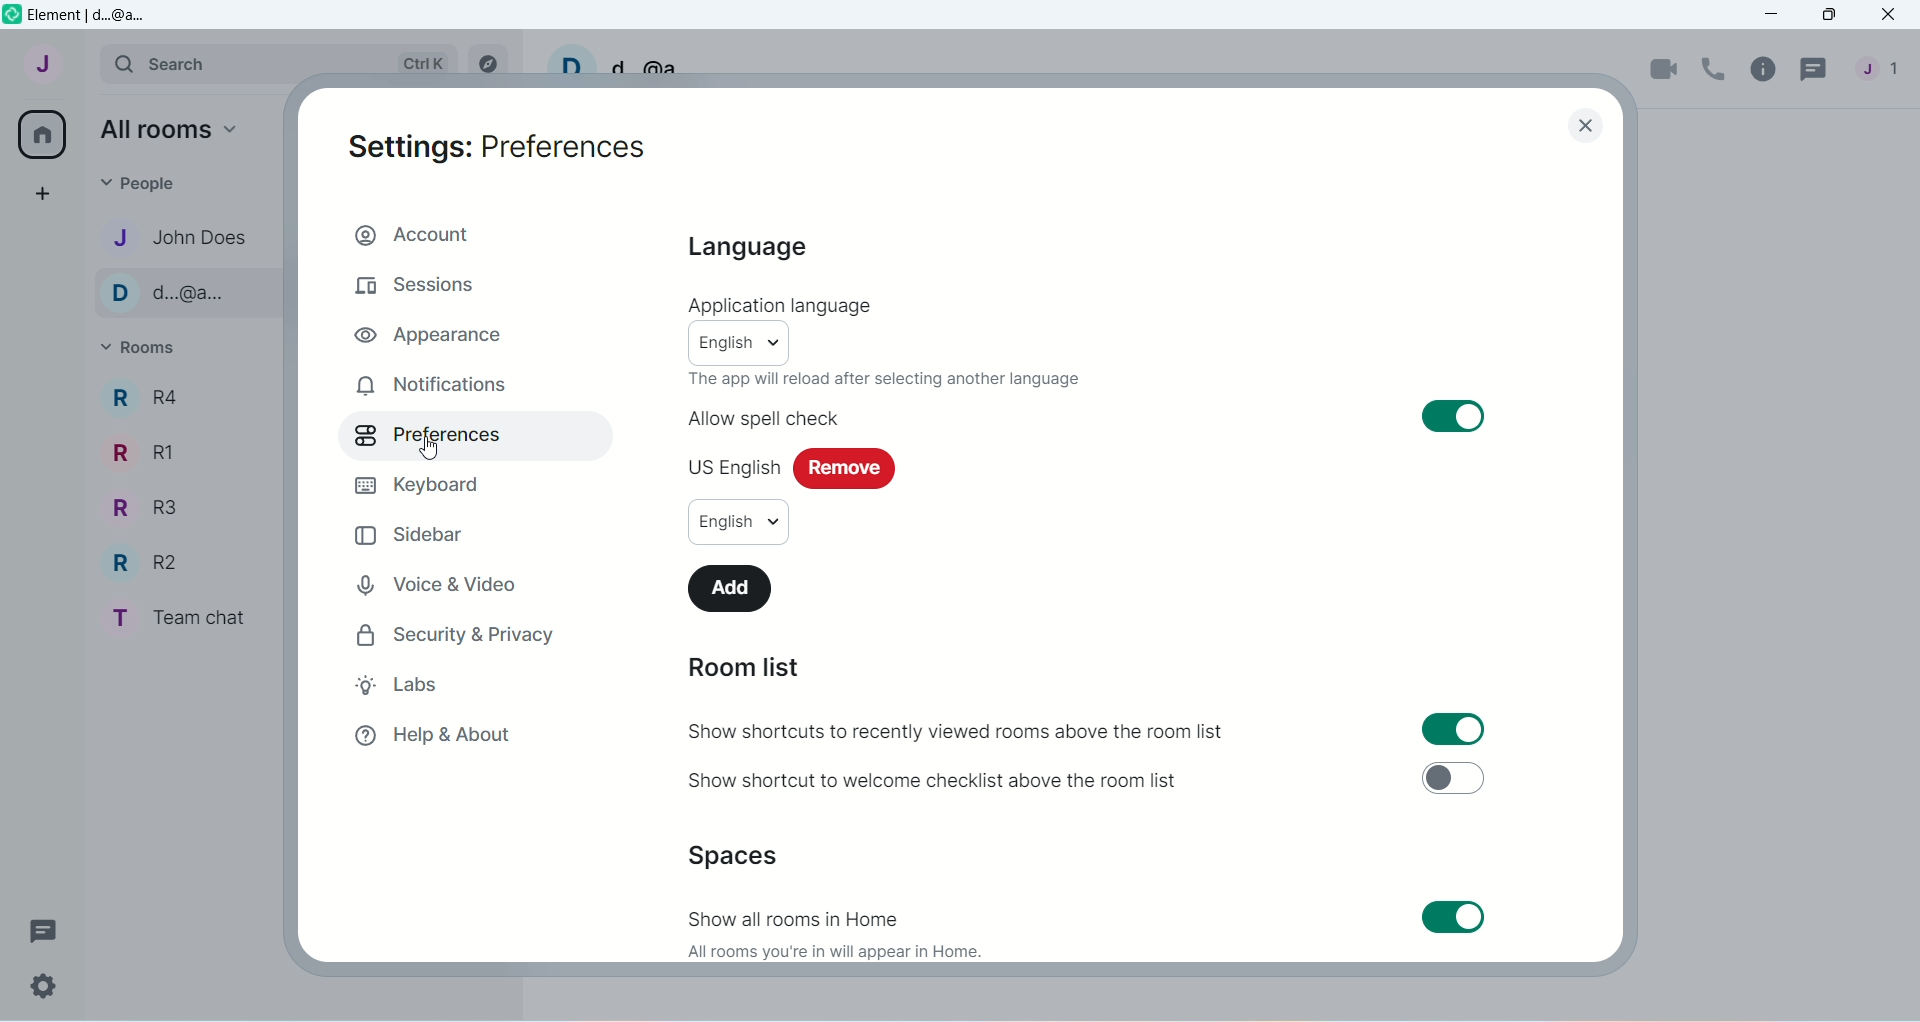  What do you see at coordinates (489, 65) in the screenshot?
I see `Explore rooms` at bounding box center [489, 65].